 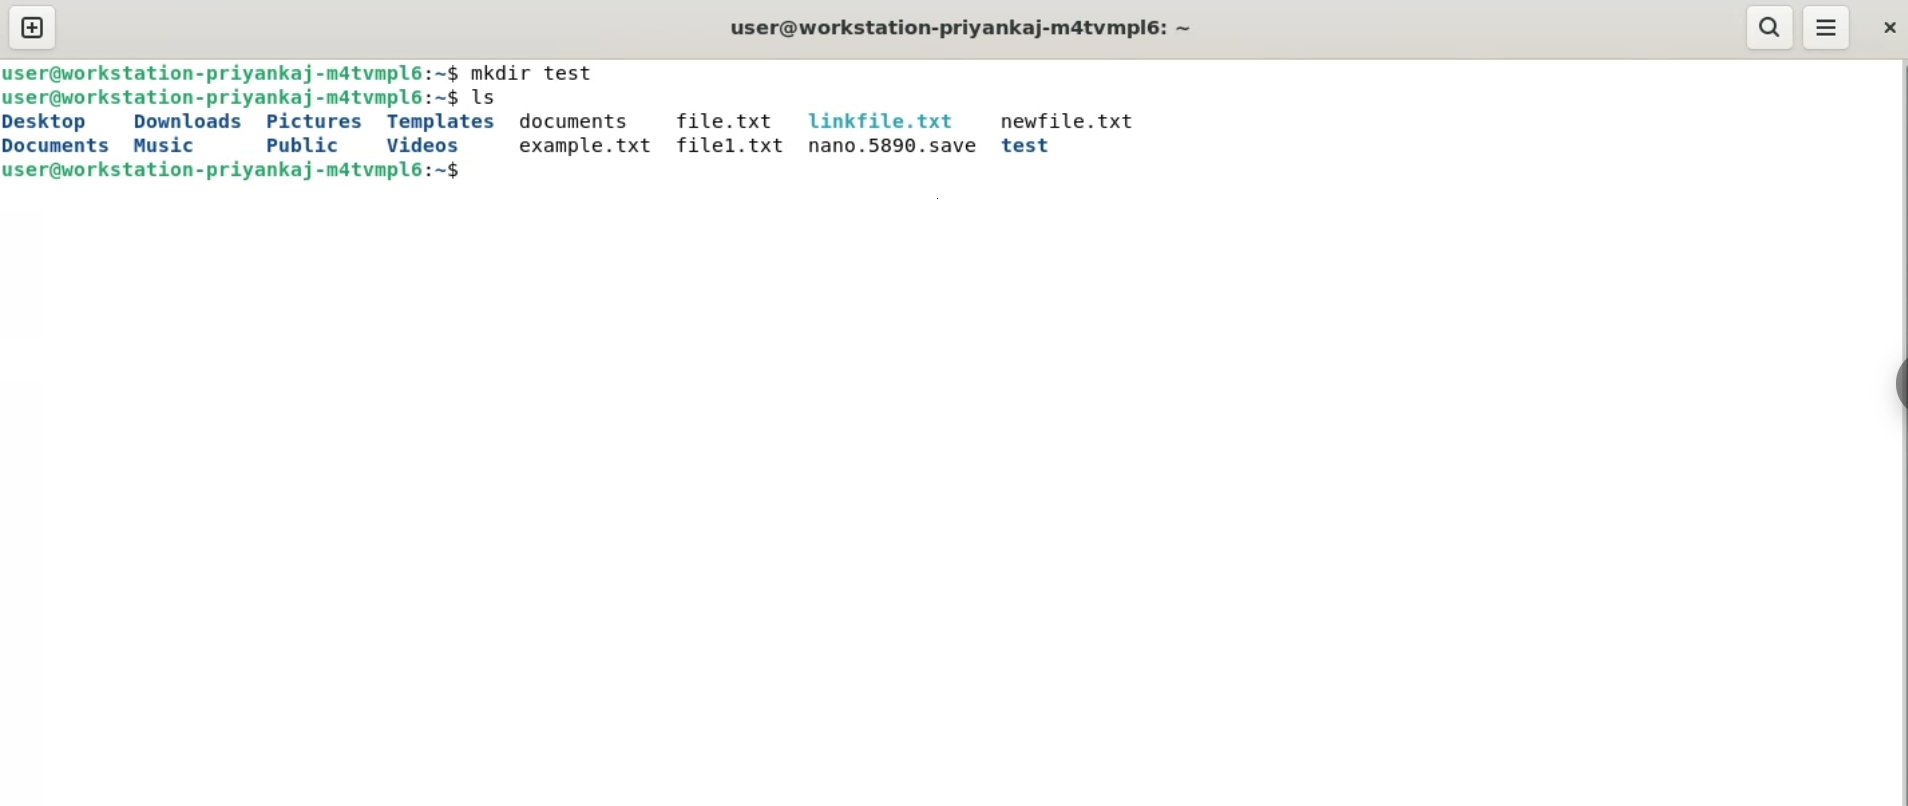 What do you see at coordinates (889, 147) in the screenshot?
I see `nano` at bounding box center [889, 147].